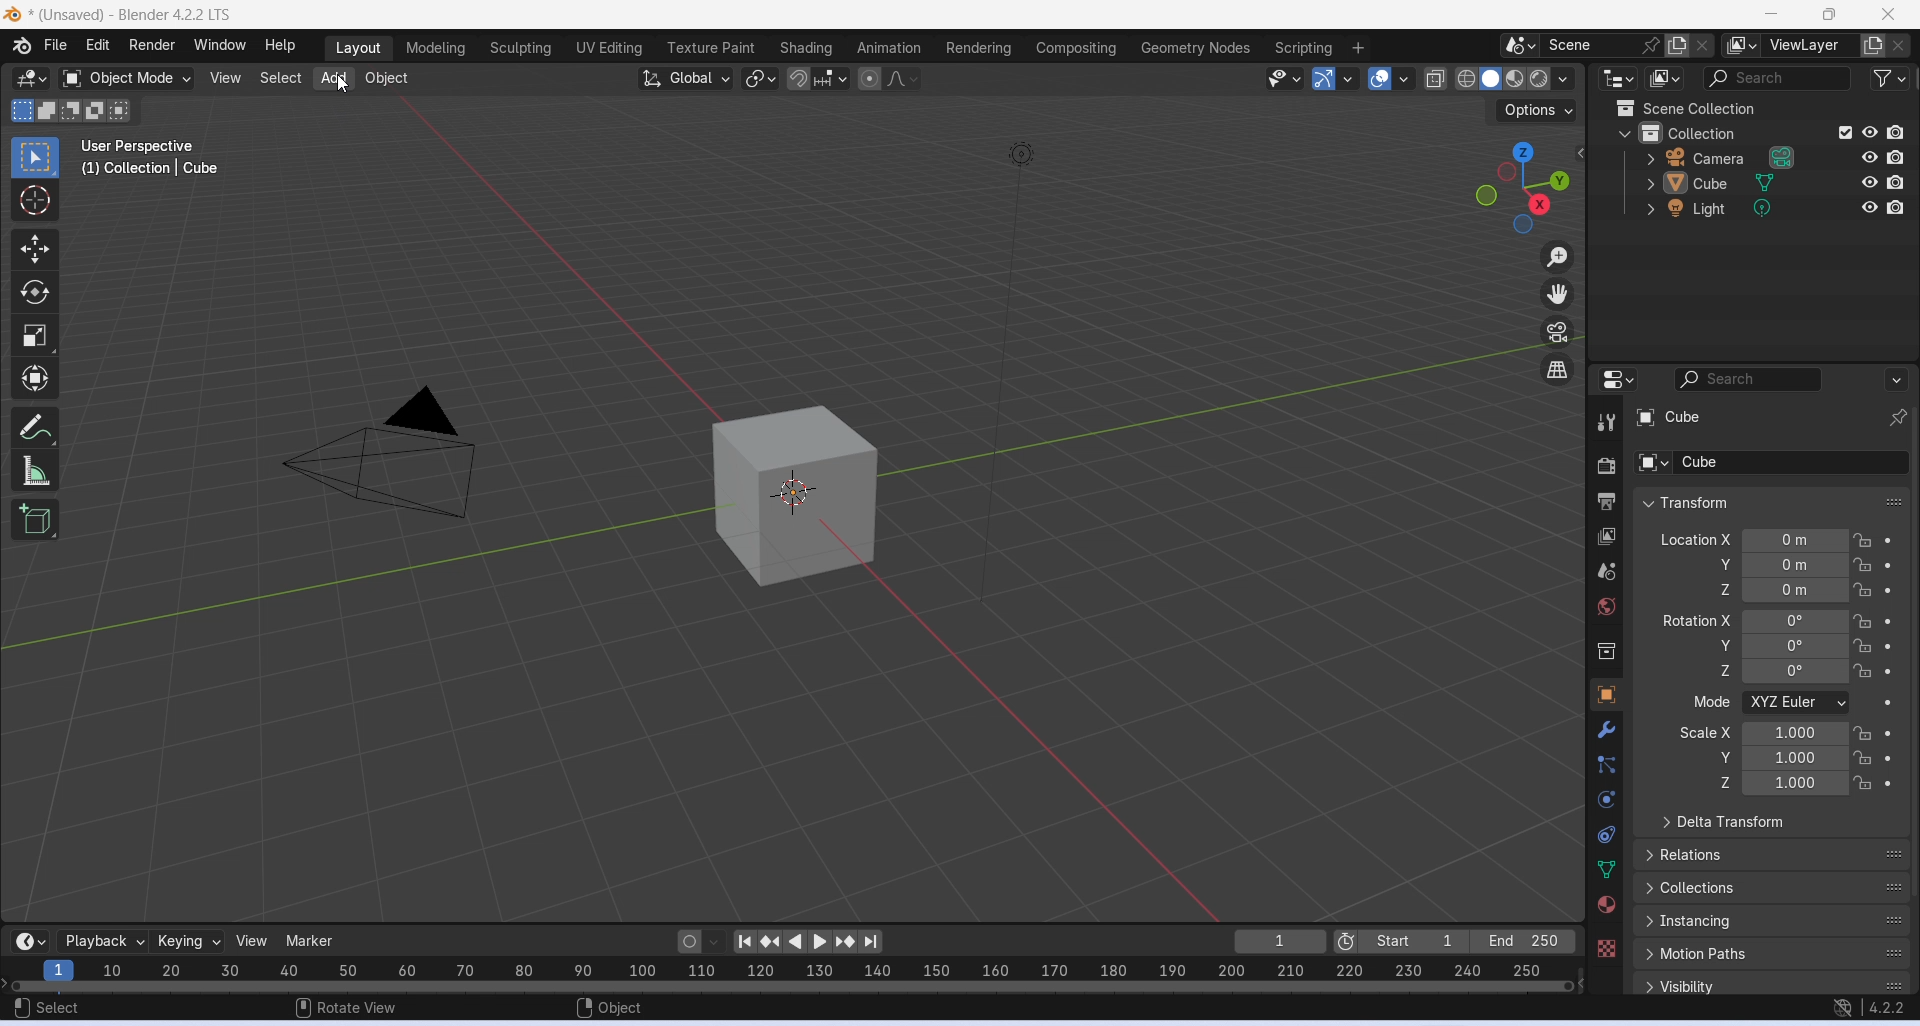 The width and height of the screenshot is (1920, 1026). What do you see at coordinates (1864, 646) in the screenshot?
I see `lock location` at bounding box center [1864, 646].